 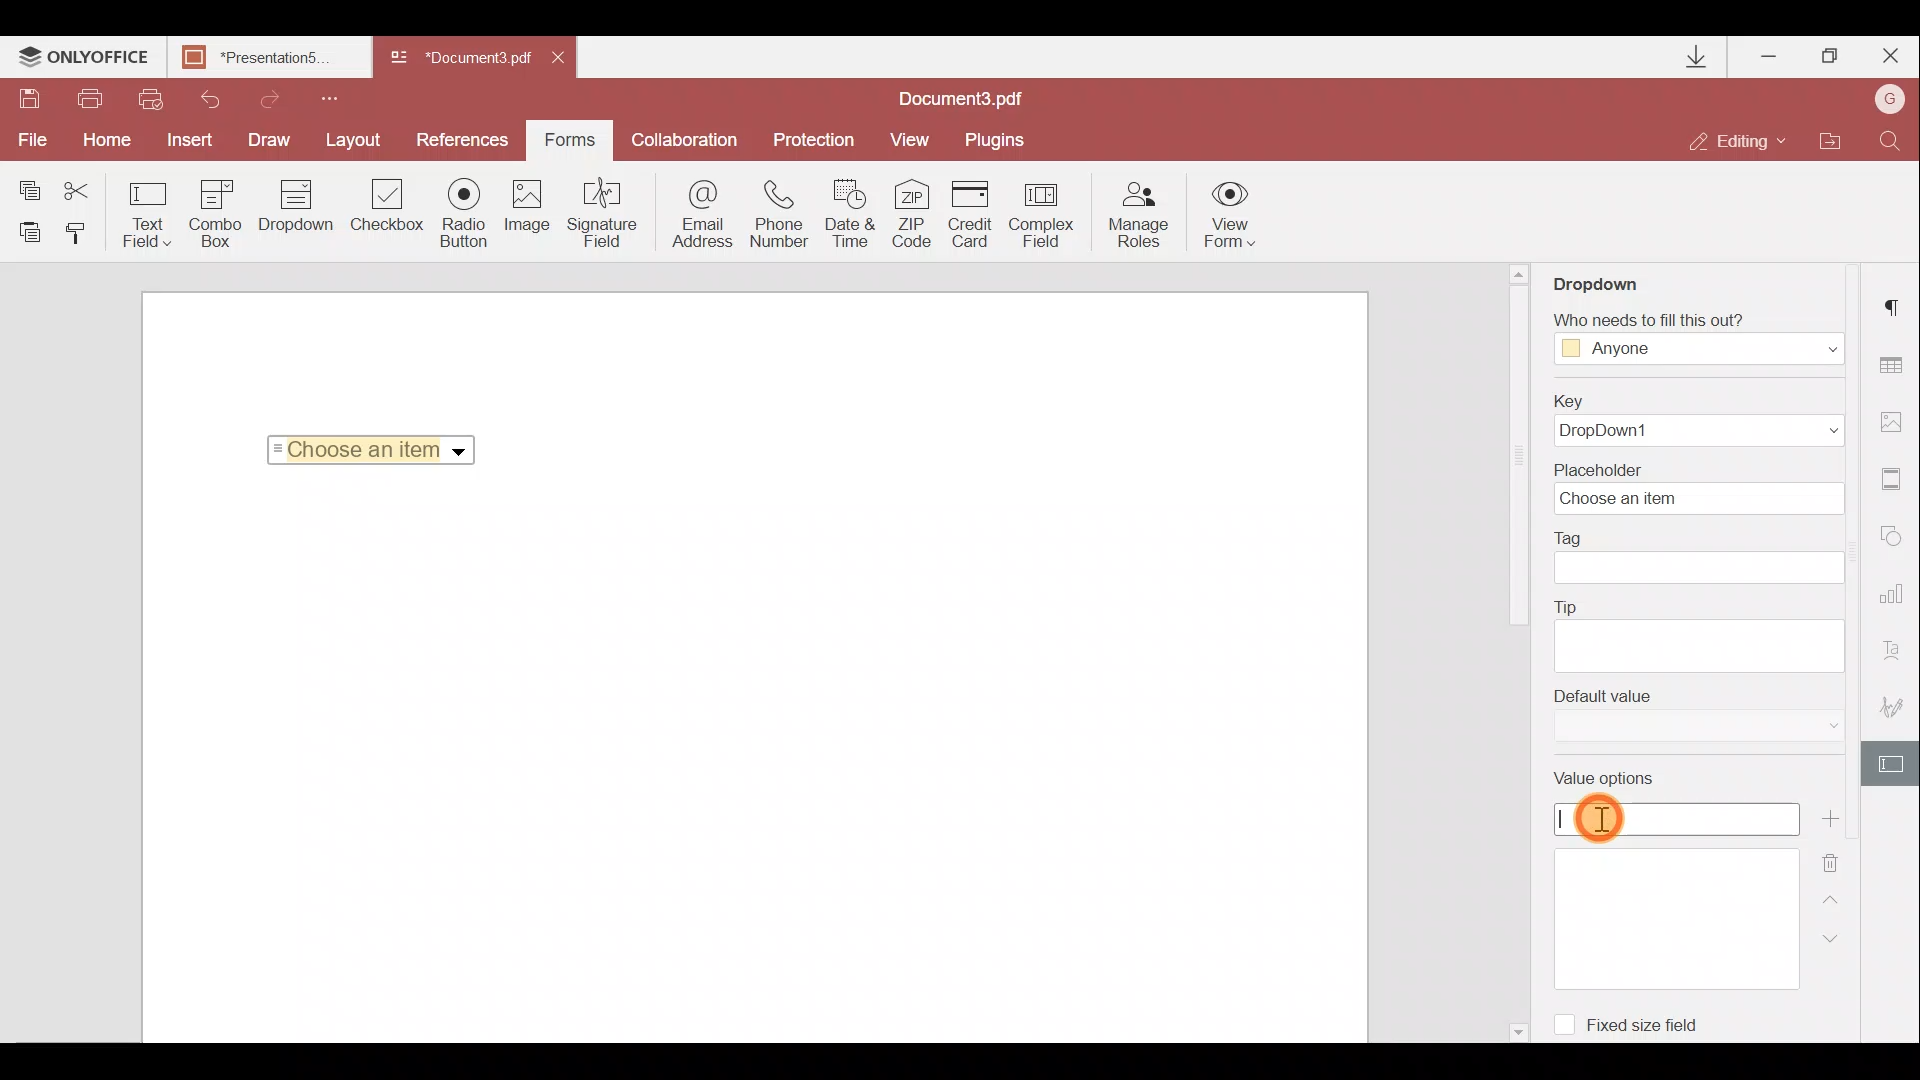 What do you see at coordinates (910, 138) in the screenshot?
I see `View` at bounding box center [910, 138].